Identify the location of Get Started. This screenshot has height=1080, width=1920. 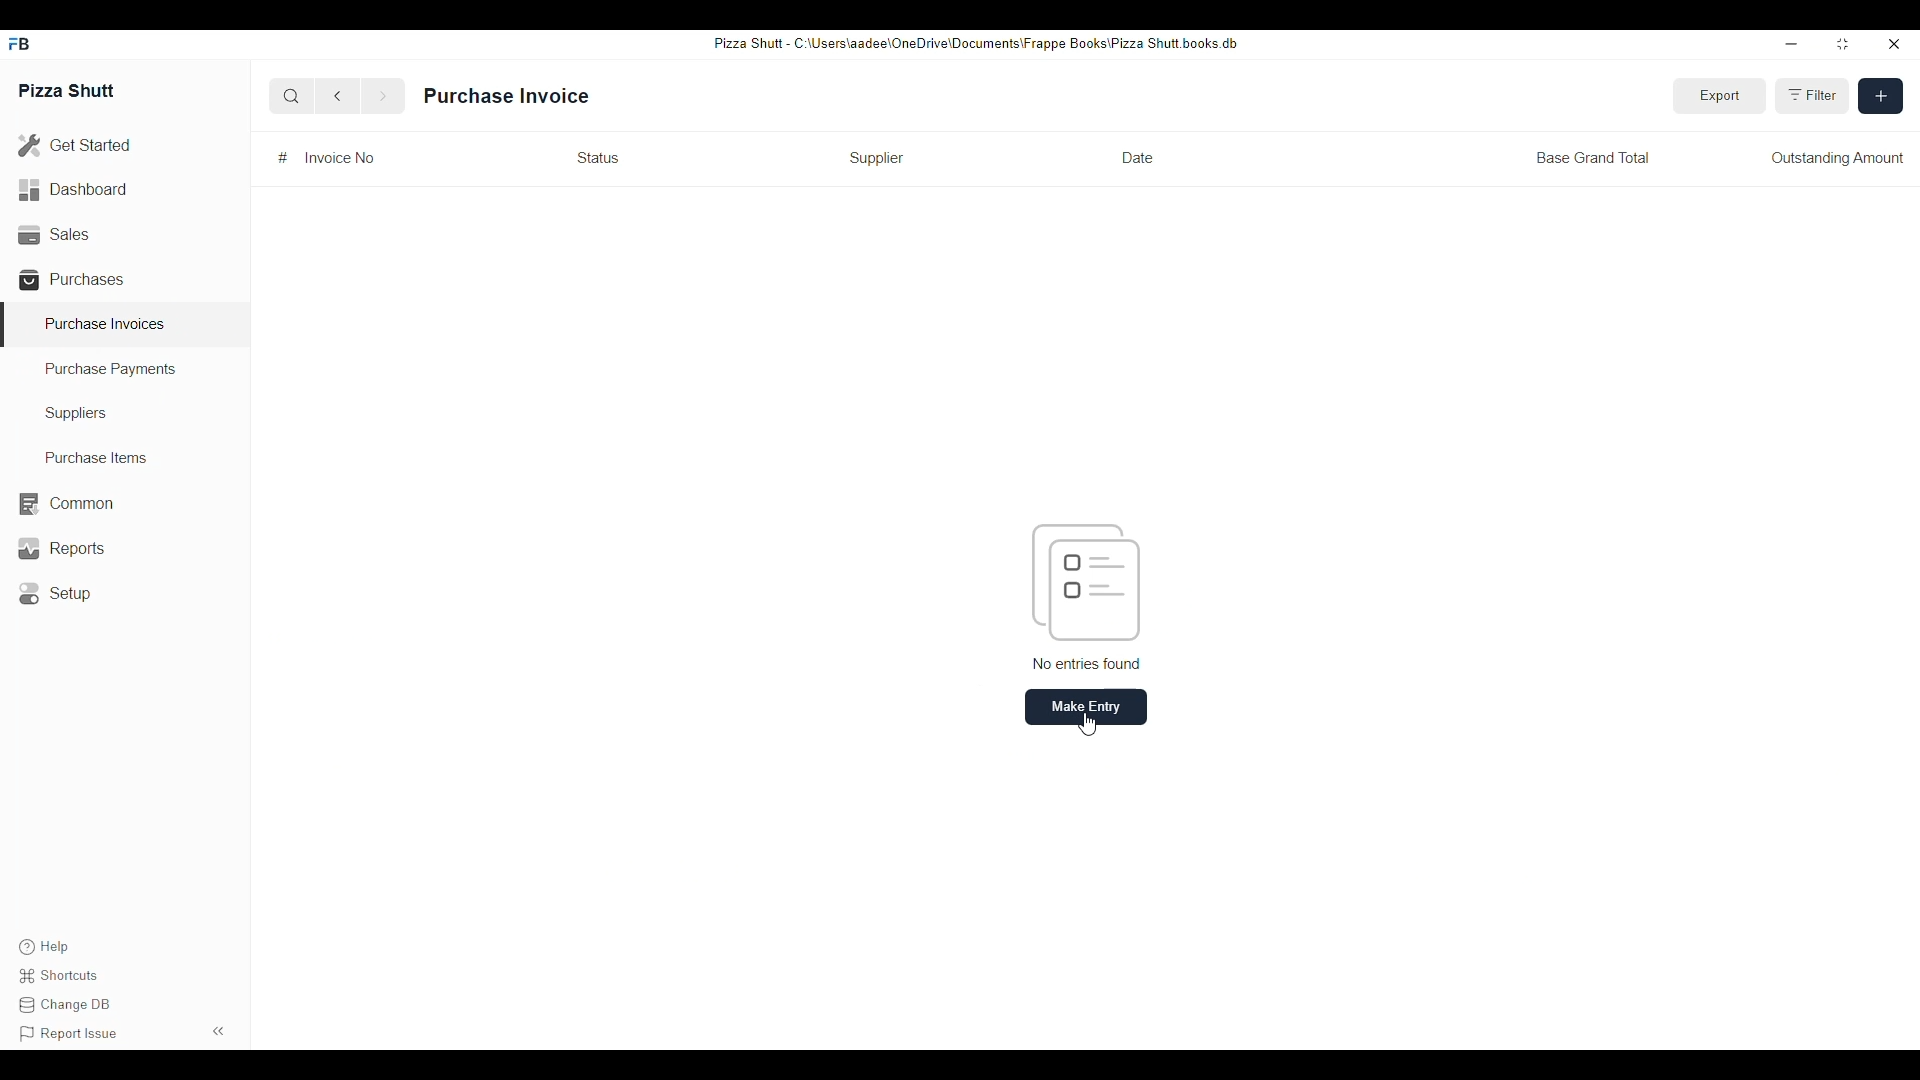
(75, 147).